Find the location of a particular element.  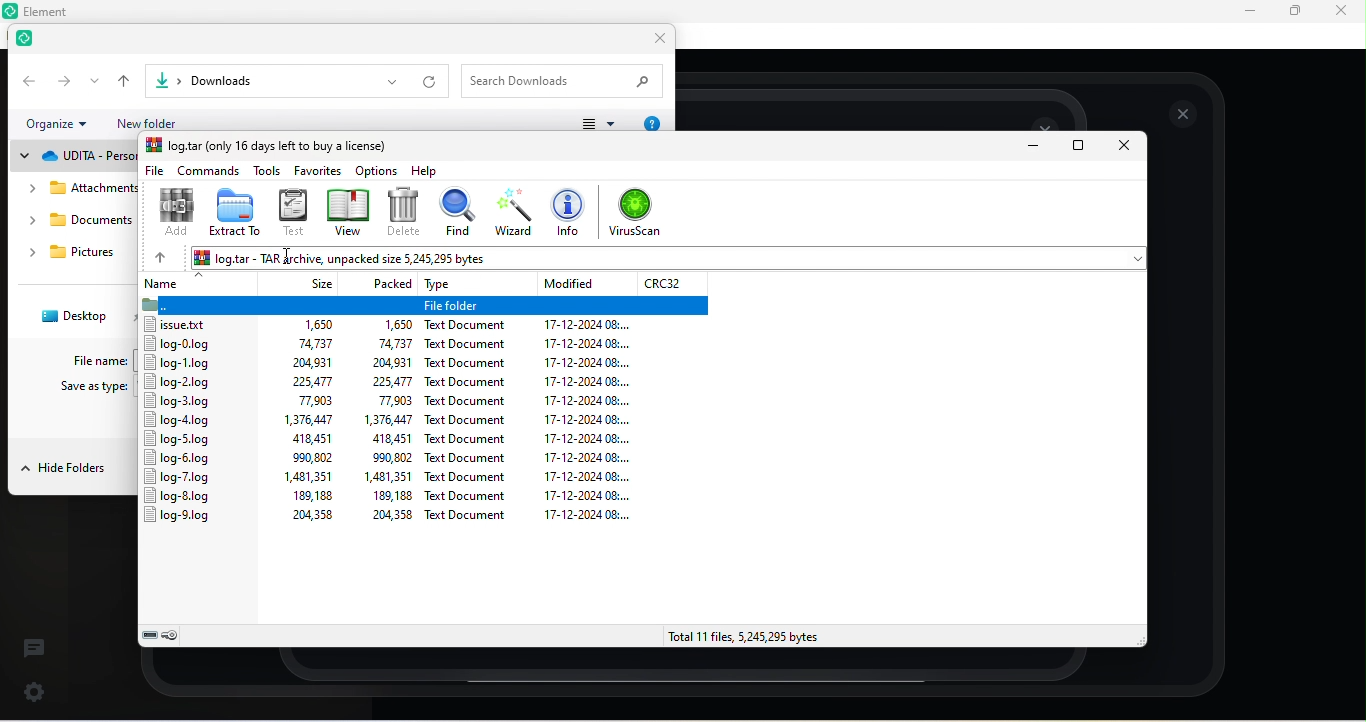

log-6.log is located at coordinates (179, 457).